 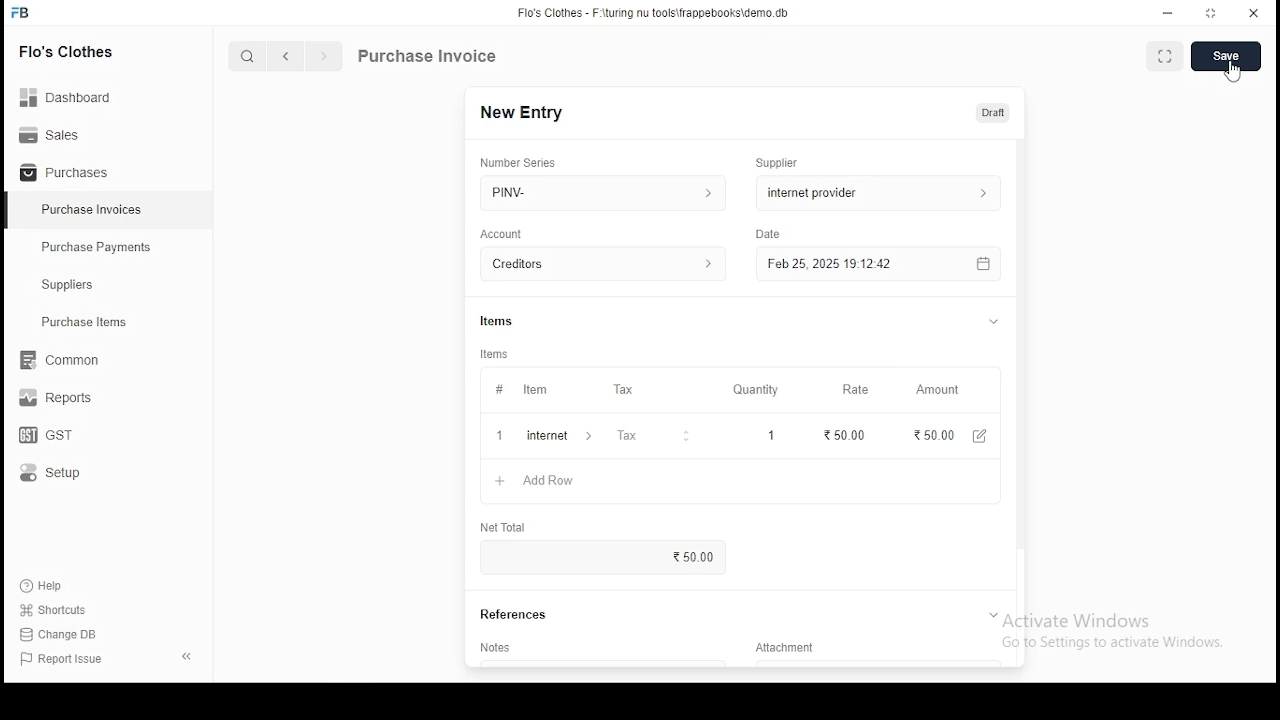 What do you see at coordinates (873, 192) in the screenshot?
I see `supplier` at bounding box center [873, 192].